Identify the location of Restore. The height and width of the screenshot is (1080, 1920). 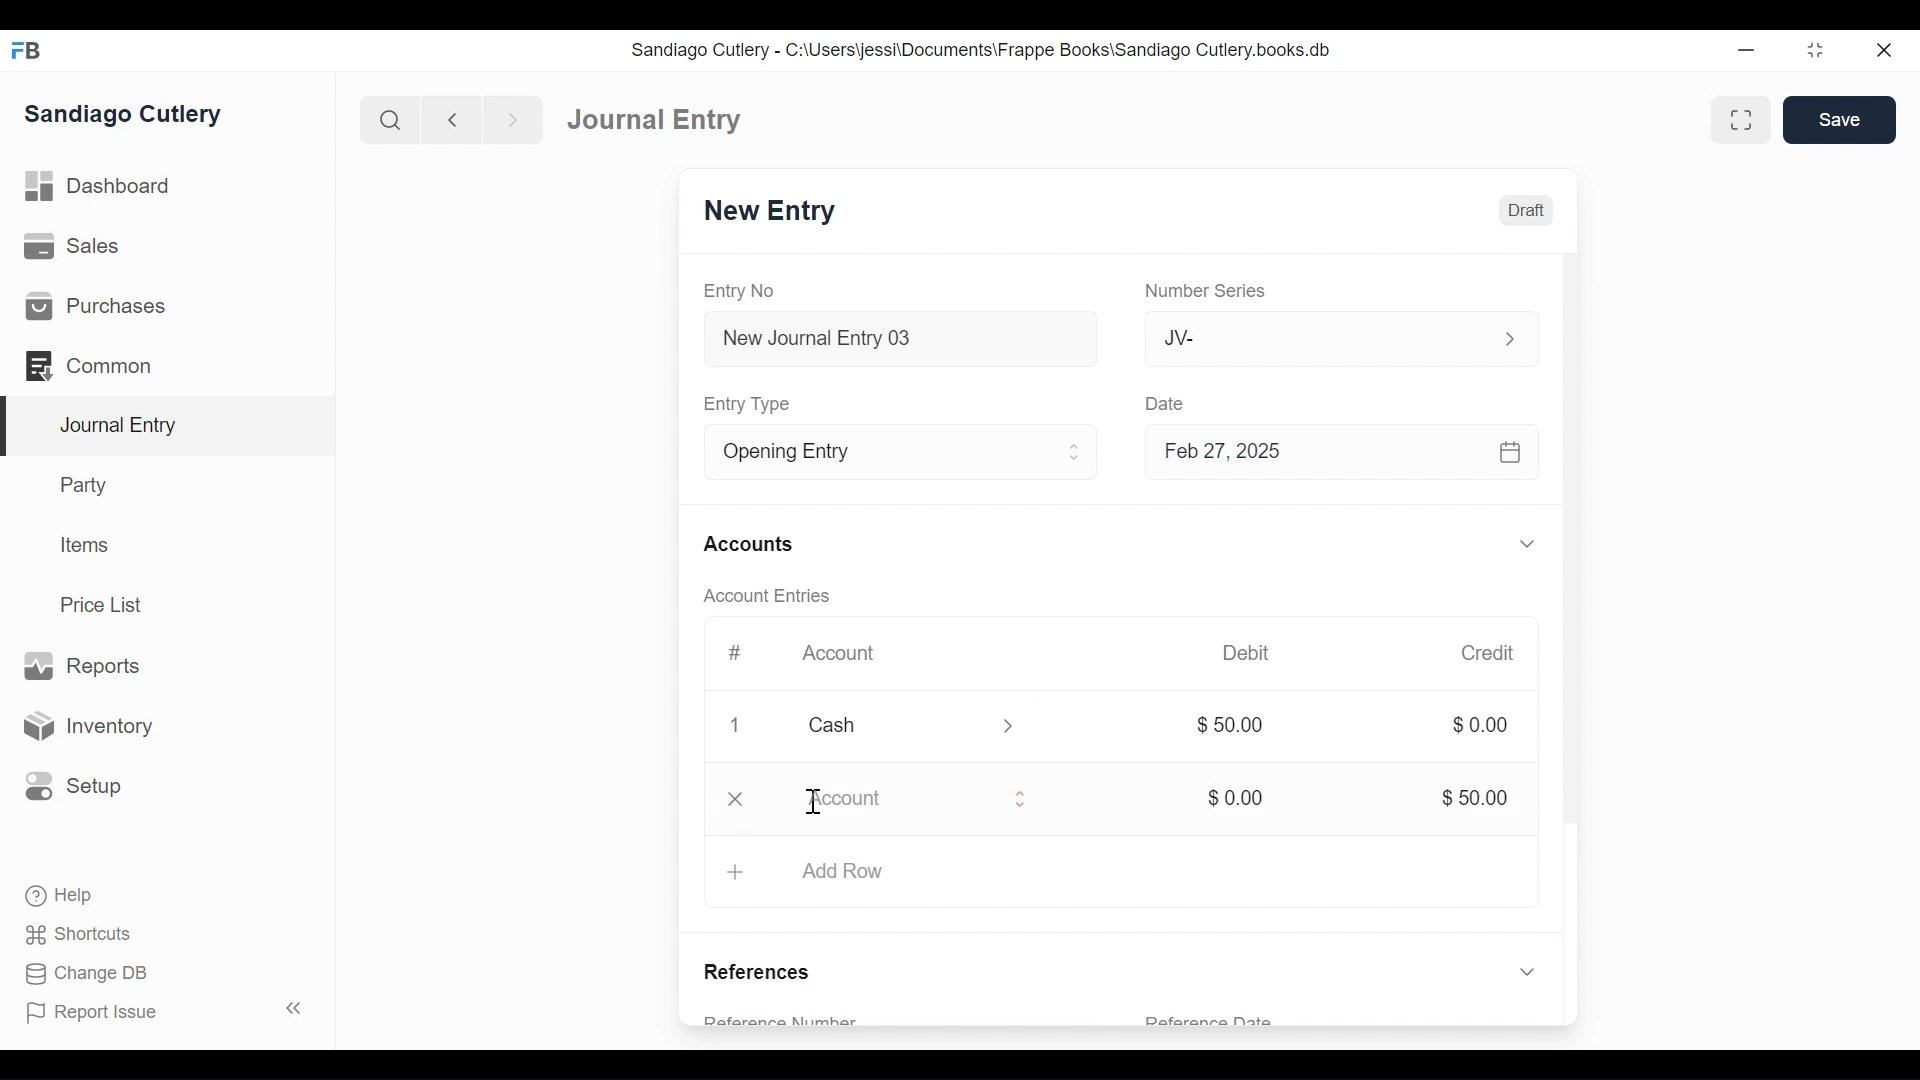
(1814, 49).